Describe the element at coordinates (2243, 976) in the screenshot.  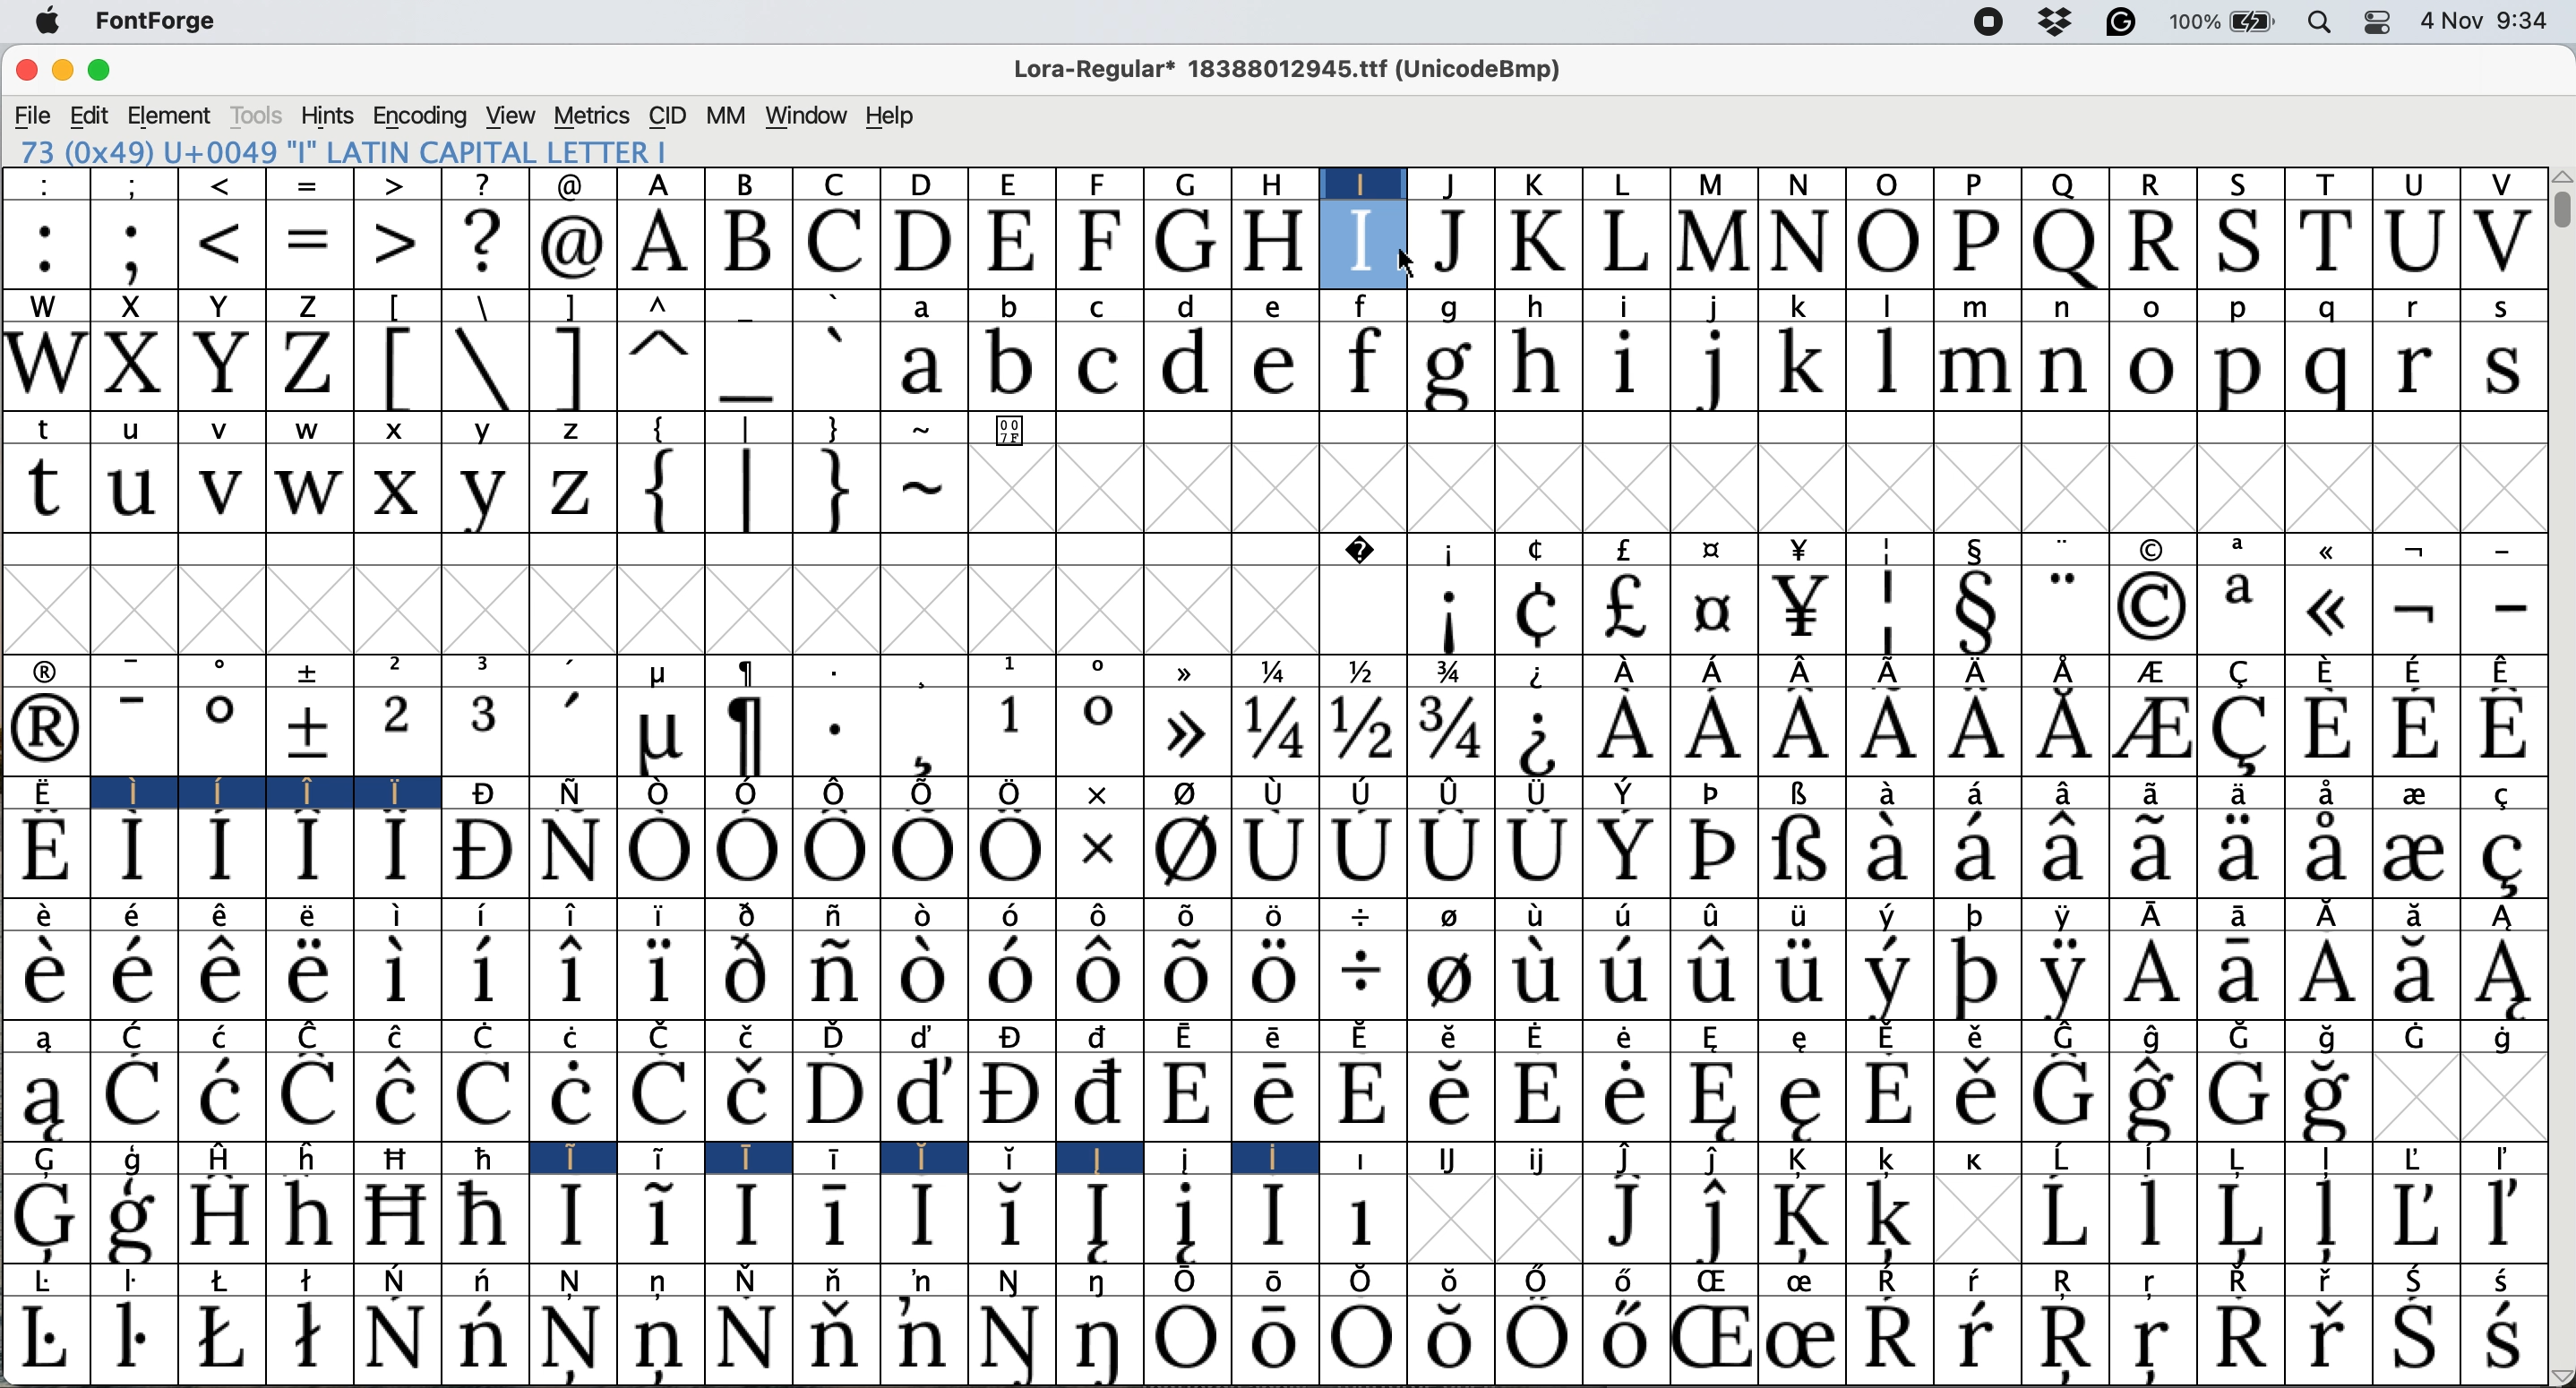
I see `Symbol` at that location.